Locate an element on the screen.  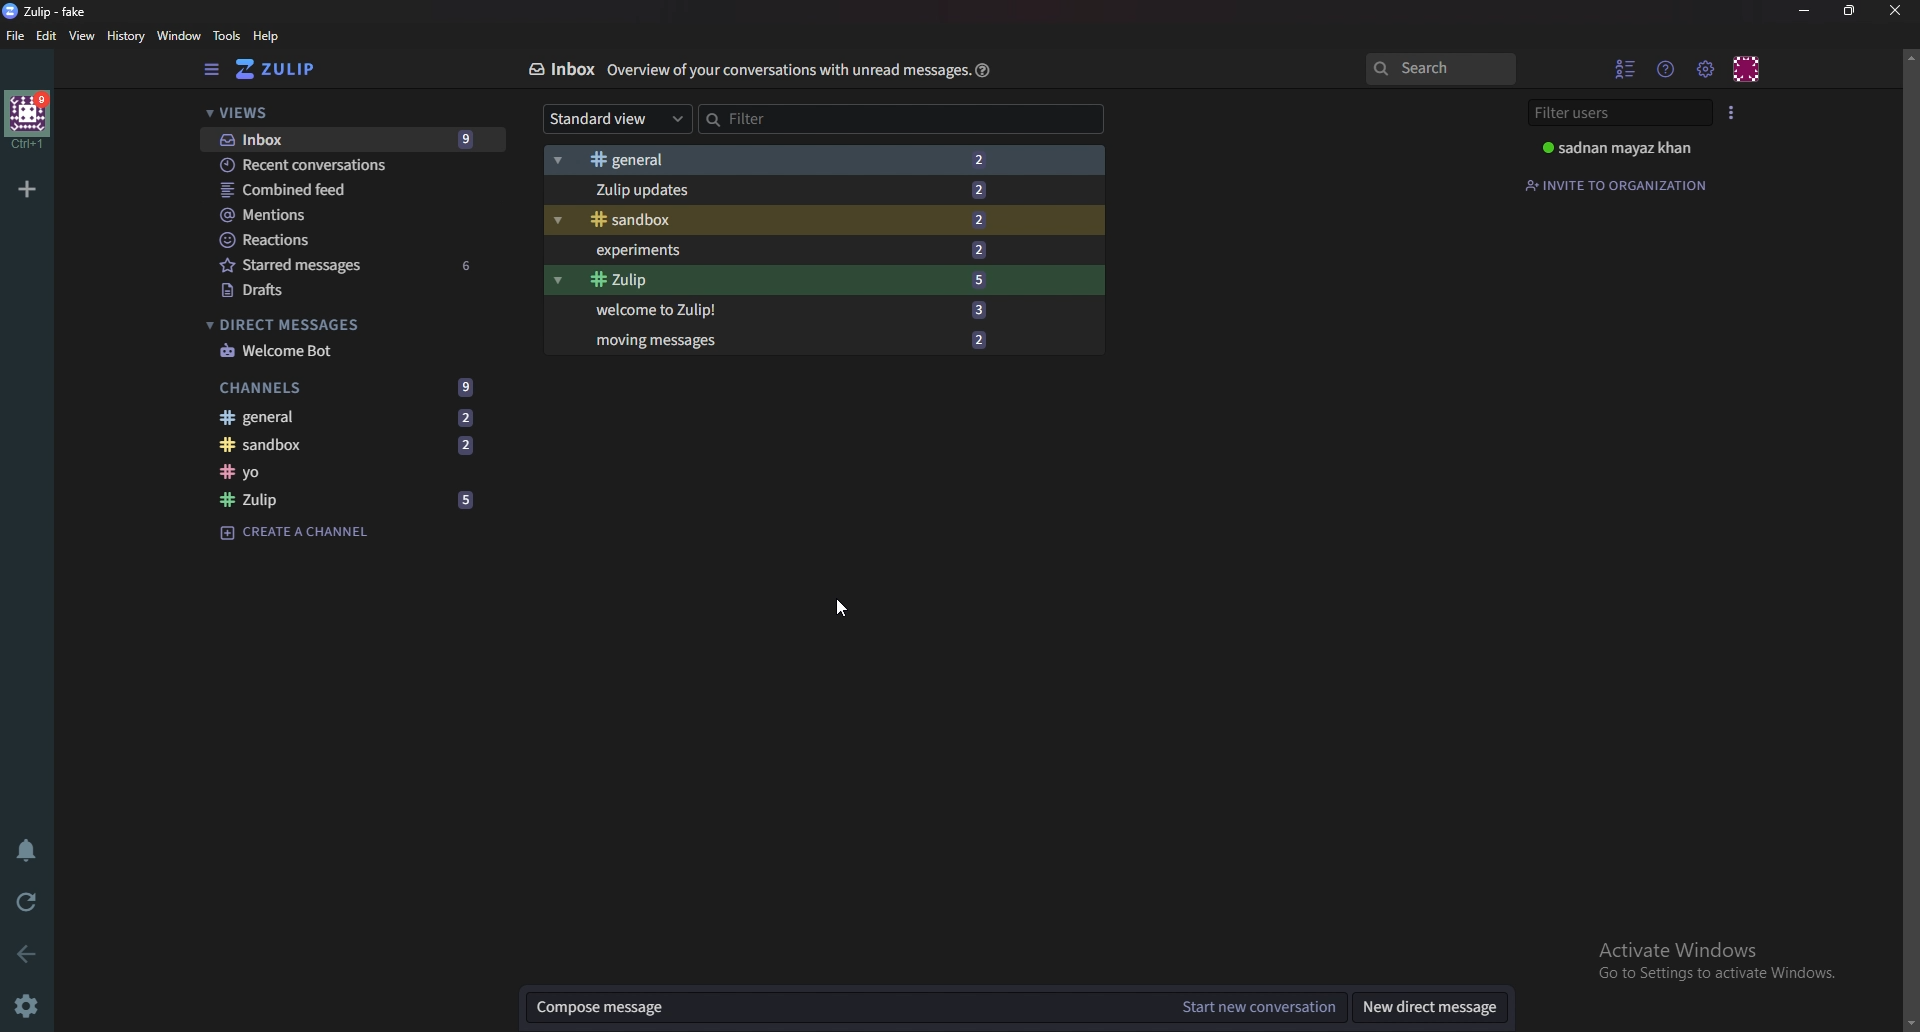
Zulip is located at coordinates (791, 281).